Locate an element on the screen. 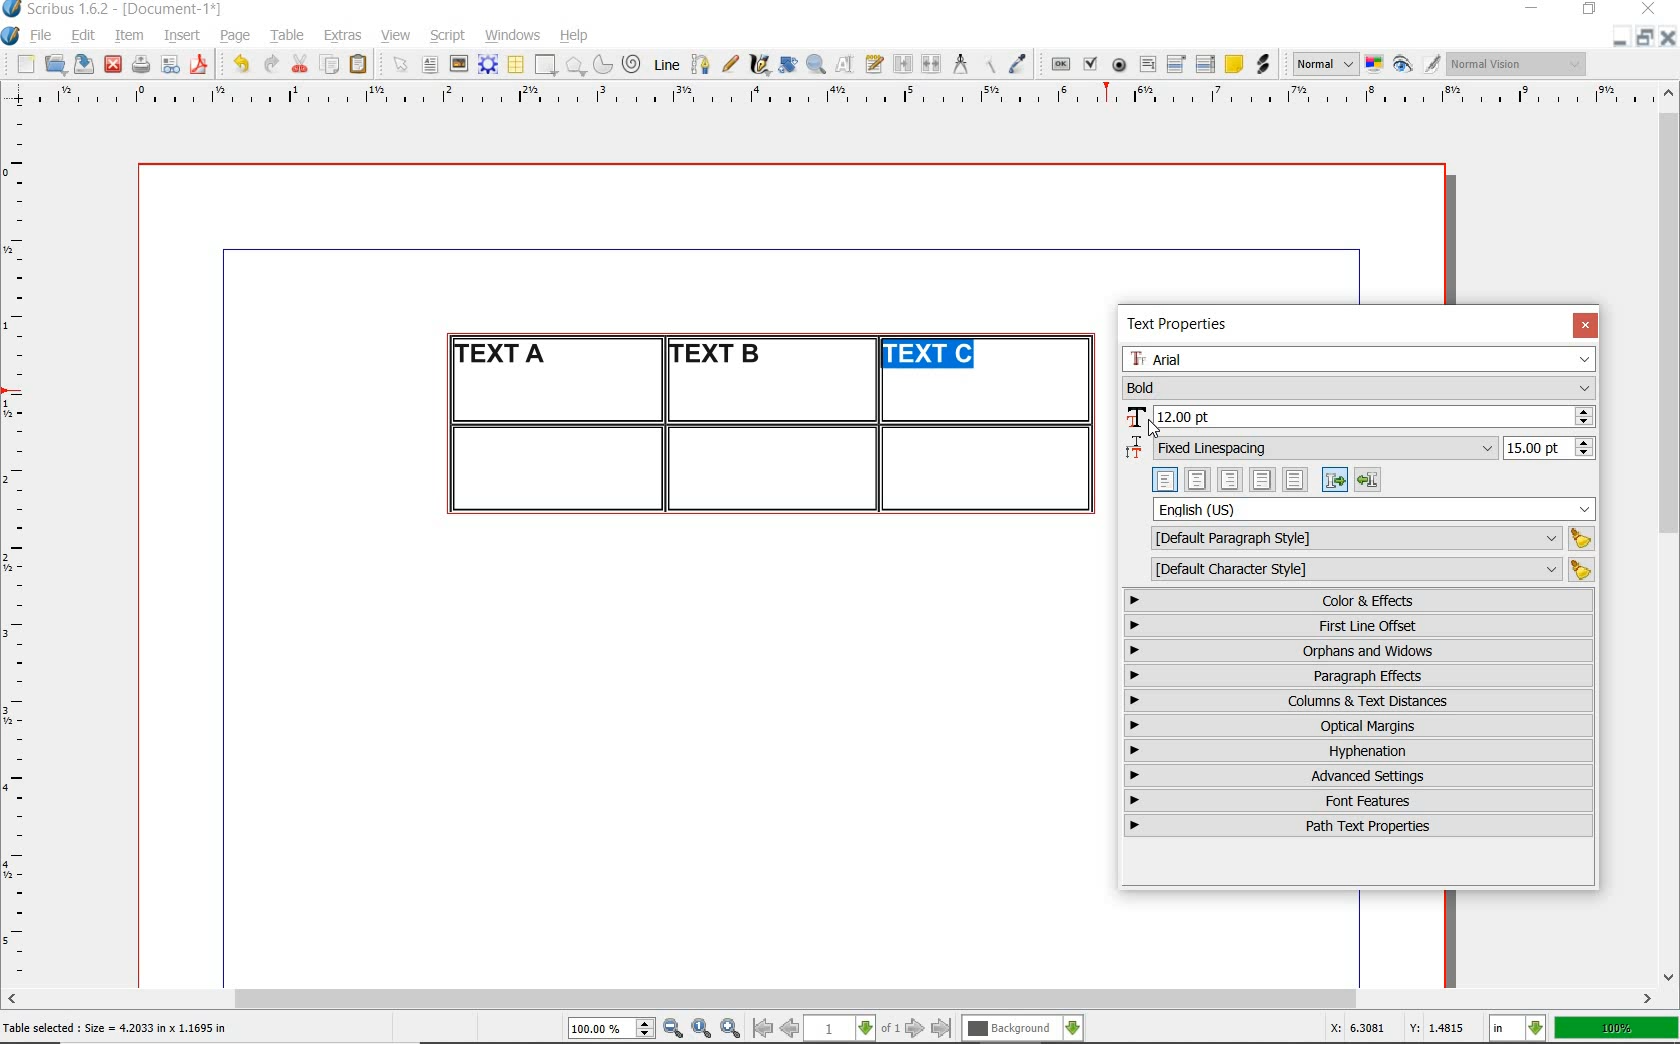 The height and width of the screenshot is (1044, 1680). image frame is located at coordinates (460, 64).